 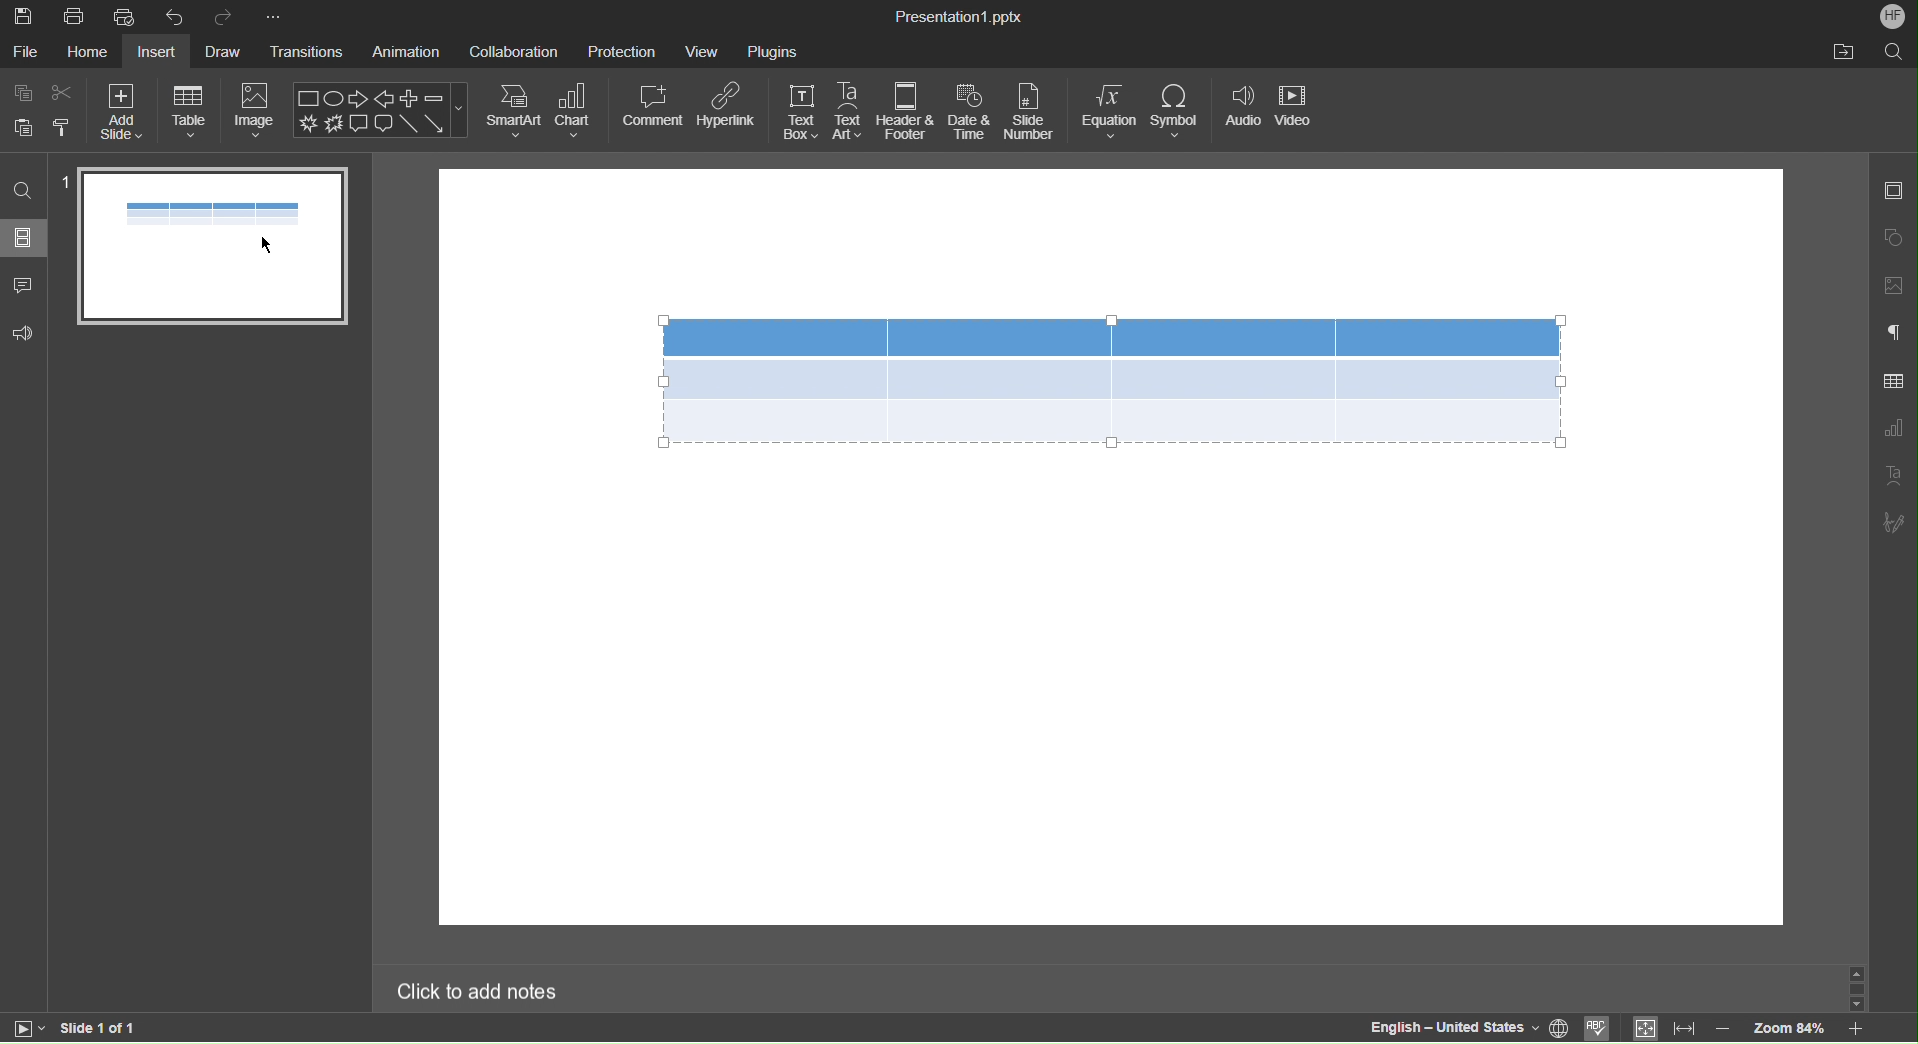 What do you see at coordinates (1844, 52) in the screenshot?
I see `Open Folder` at bounding box center [1844, 52].